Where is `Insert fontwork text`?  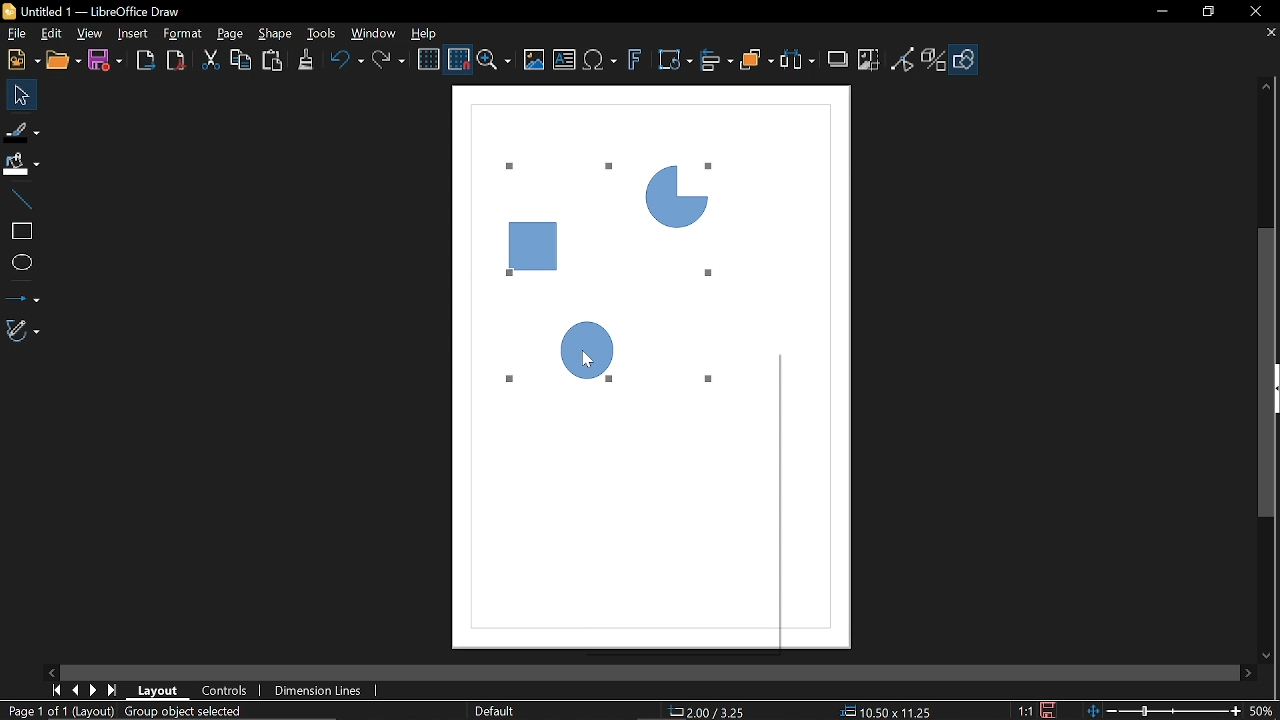 Insert fontwork text is located at coordinates (637, 60).